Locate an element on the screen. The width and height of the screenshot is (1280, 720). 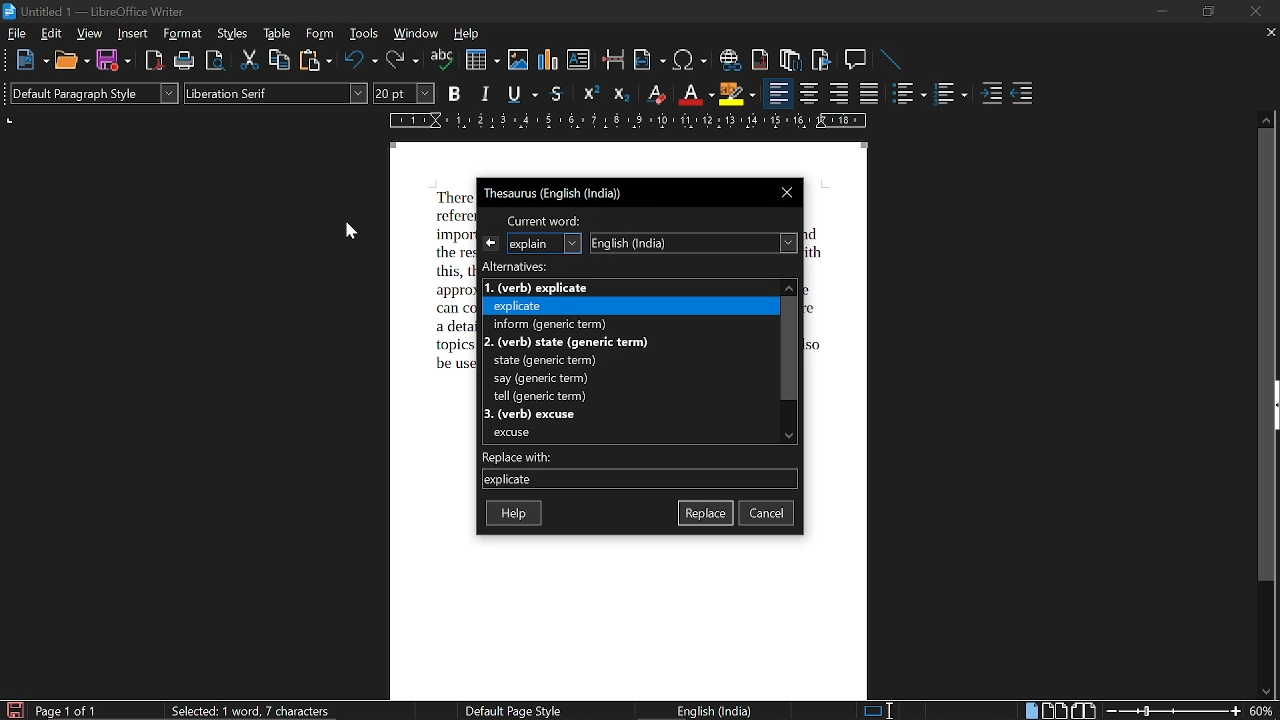
toggle unordered list is located at coordinates (950, 95).